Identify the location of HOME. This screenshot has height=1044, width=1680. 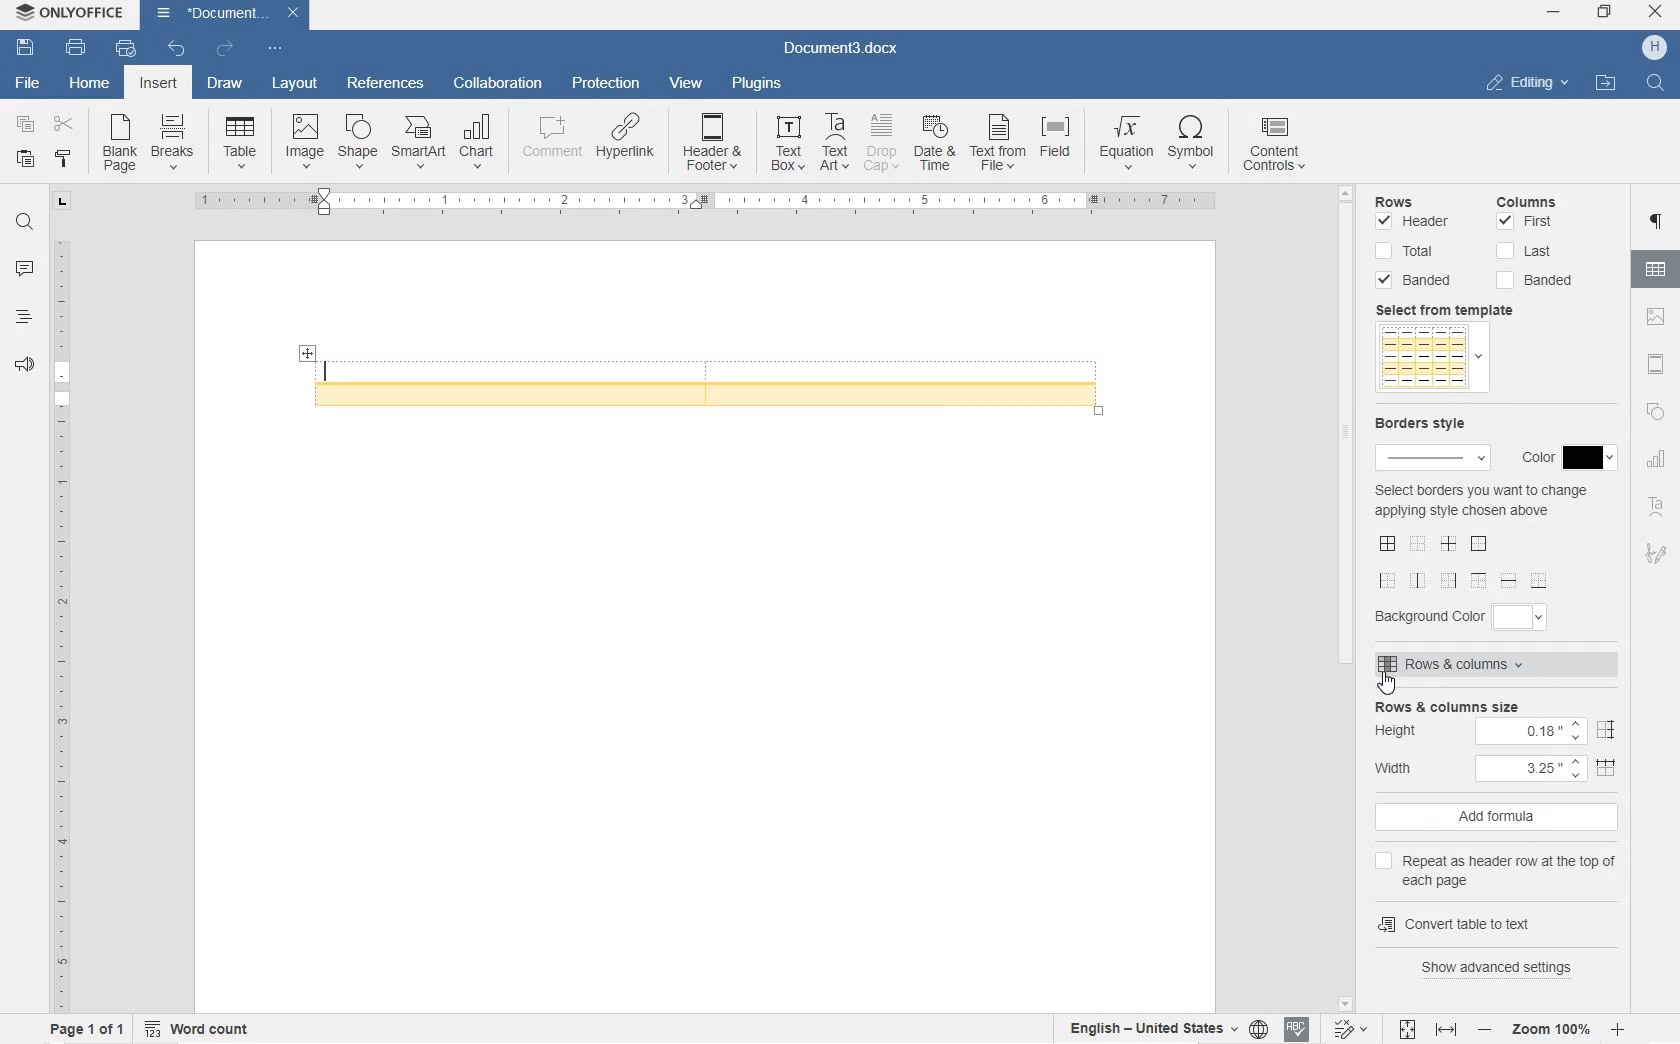
(91, 81).